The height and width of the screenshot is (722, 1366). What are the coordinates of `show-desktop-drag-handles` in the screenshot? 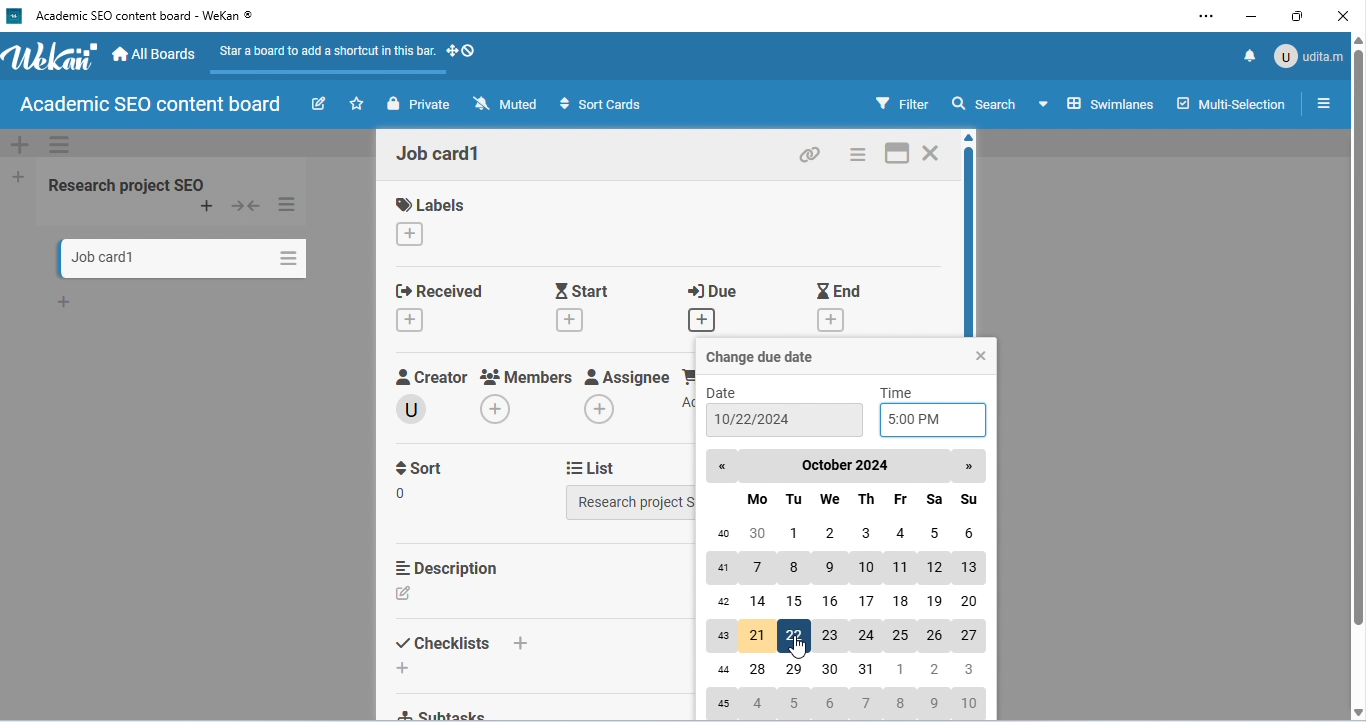 It's located at (462, 50).